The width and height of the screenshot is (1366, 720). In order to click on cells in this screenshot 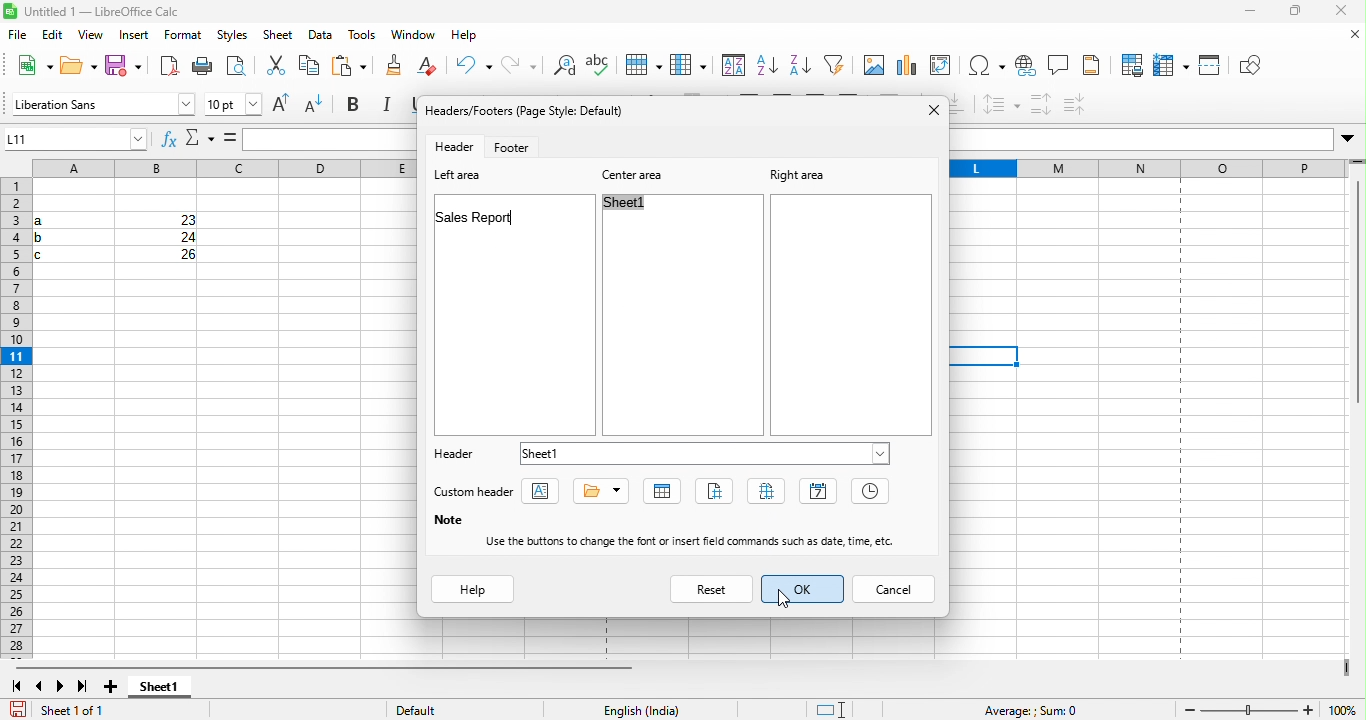, I will do `click(113, 239)`.